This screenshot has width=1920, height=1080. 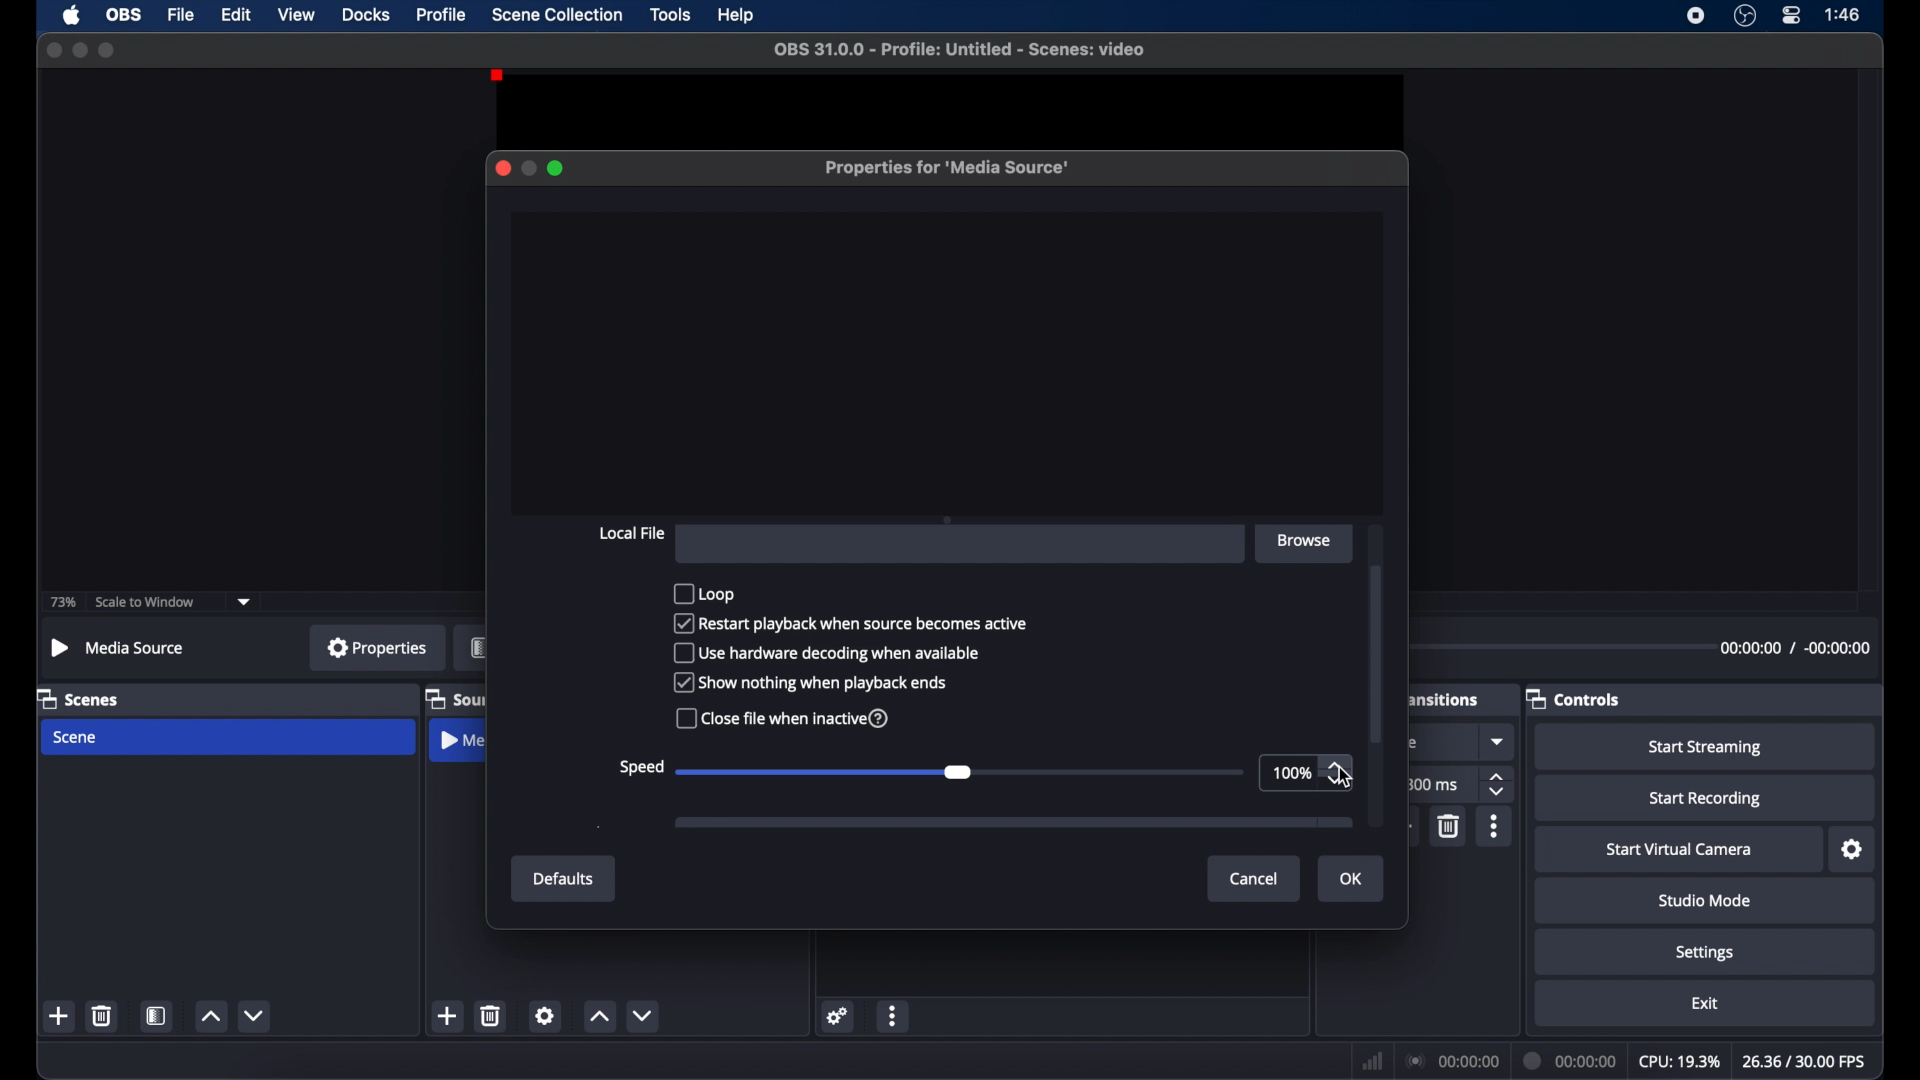 I want to click on obscure label, so click(x=1445, y=697).